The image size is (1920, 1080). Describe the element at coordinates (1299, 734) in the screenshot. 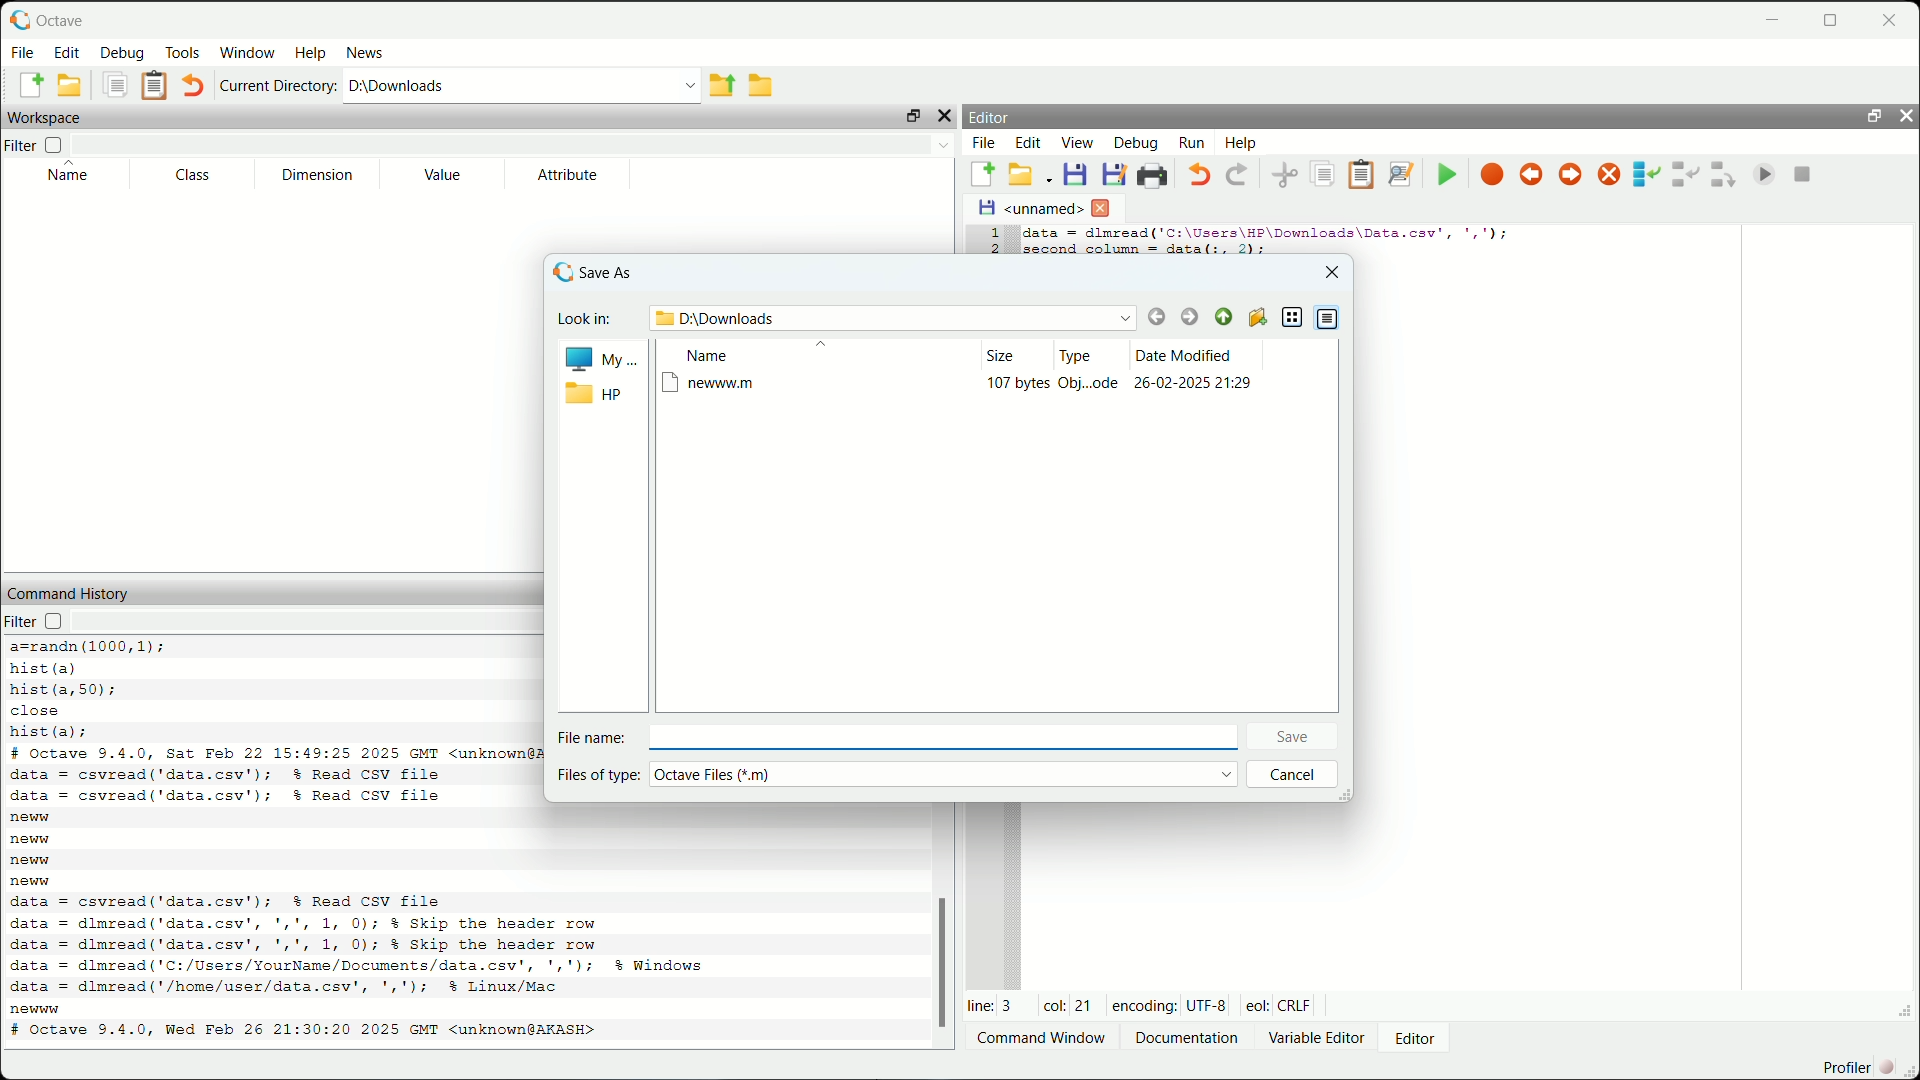

I see `save` at that location.